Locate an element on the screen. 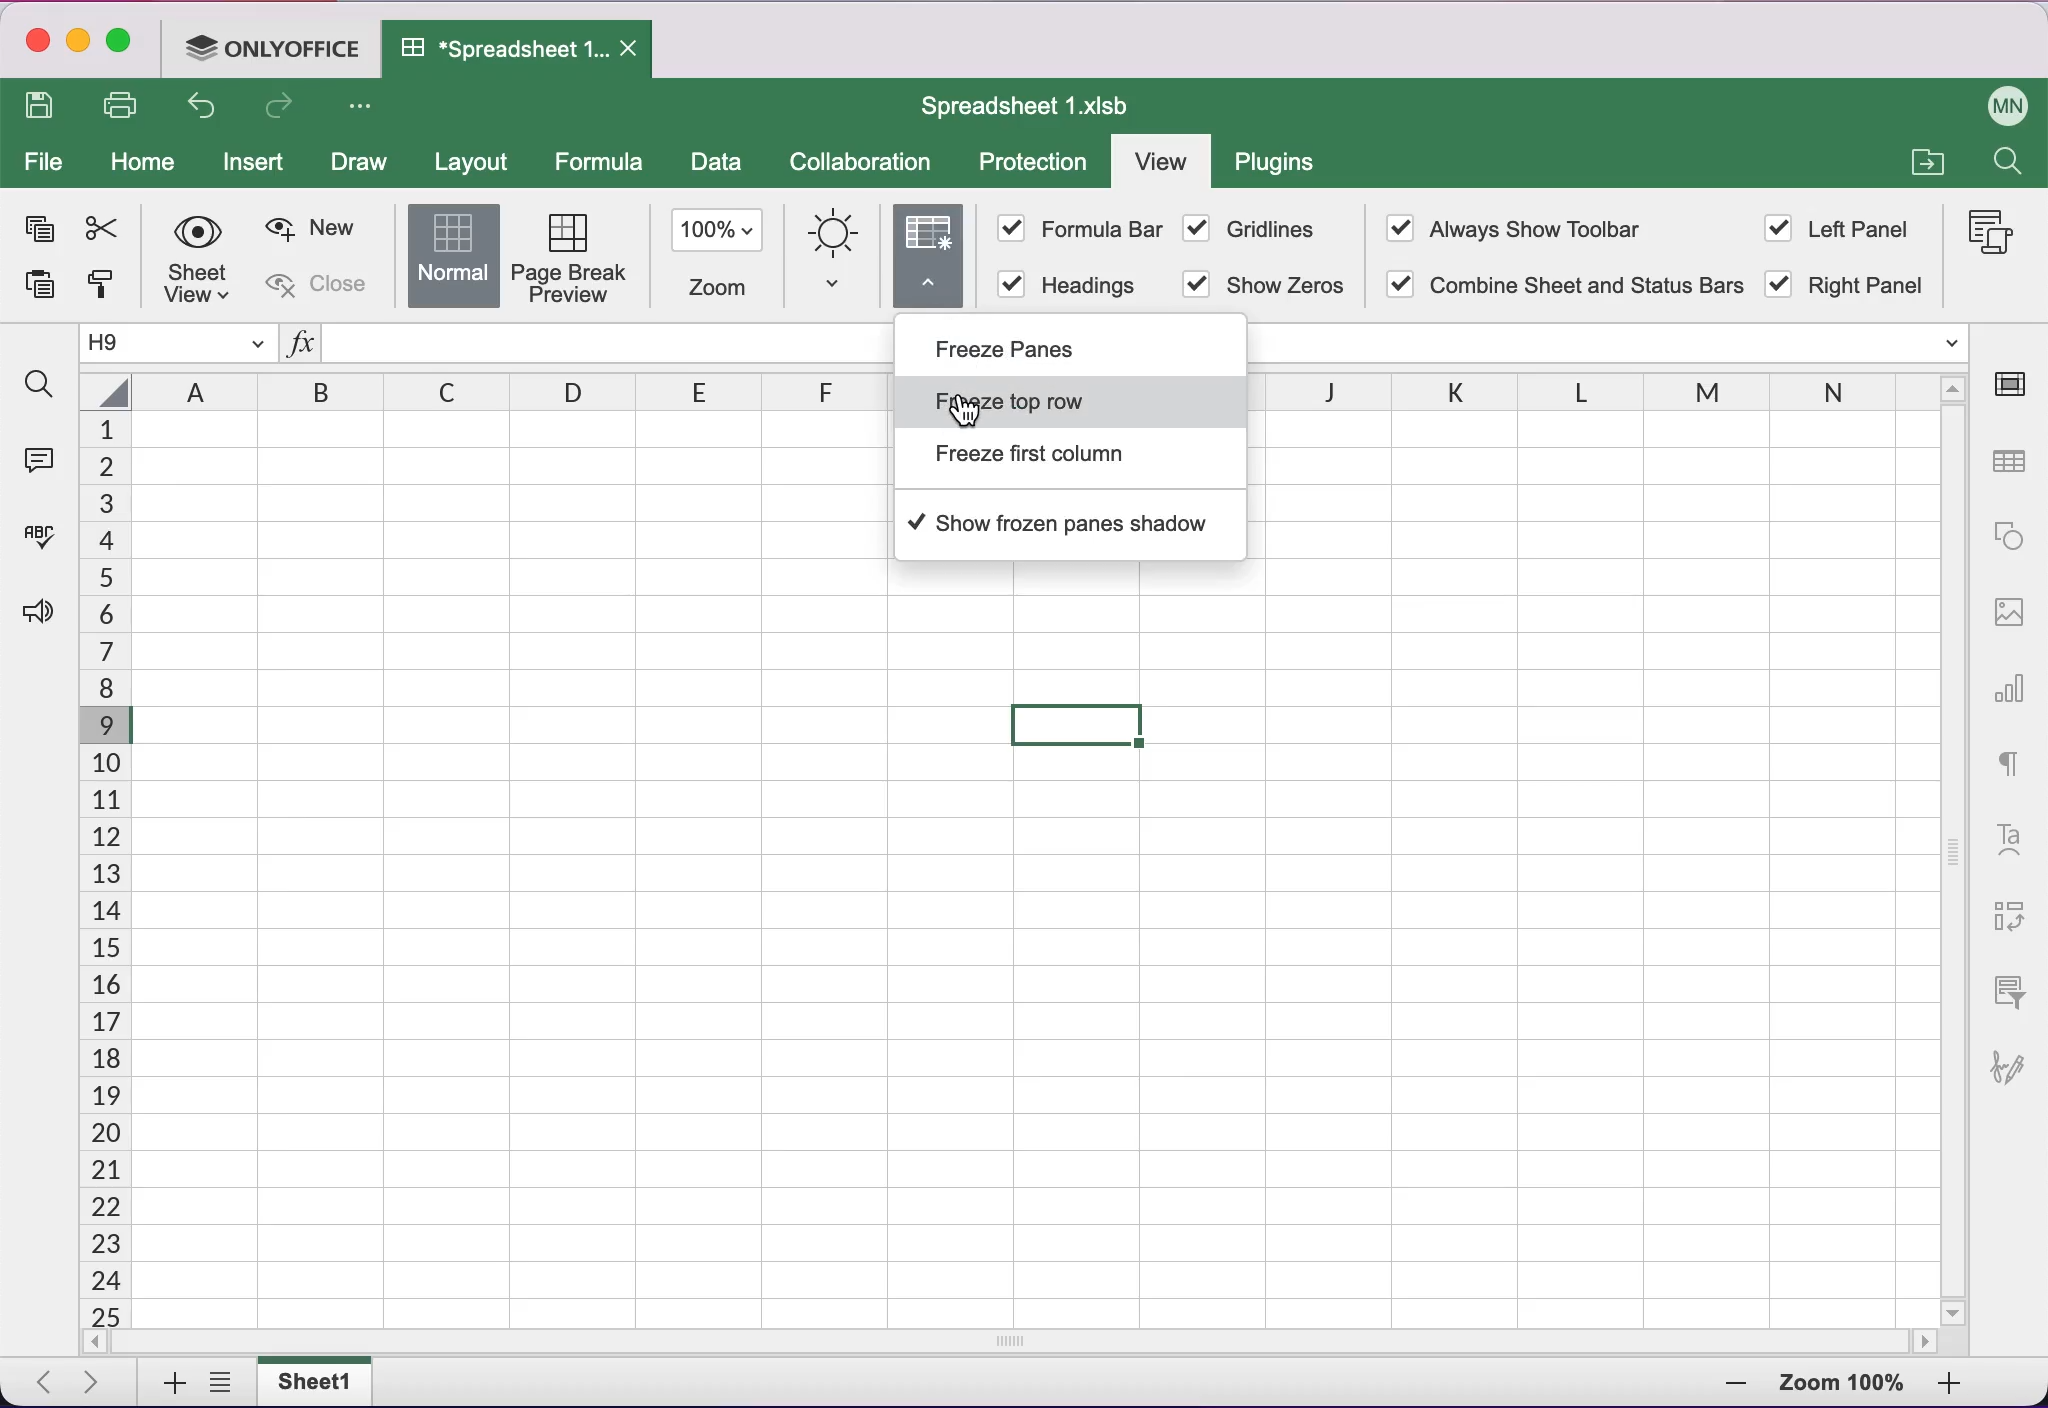 Image resolution: width=2048 pixels, height=1408 pixels. freeze top row is located at coordinates (1074, 404).